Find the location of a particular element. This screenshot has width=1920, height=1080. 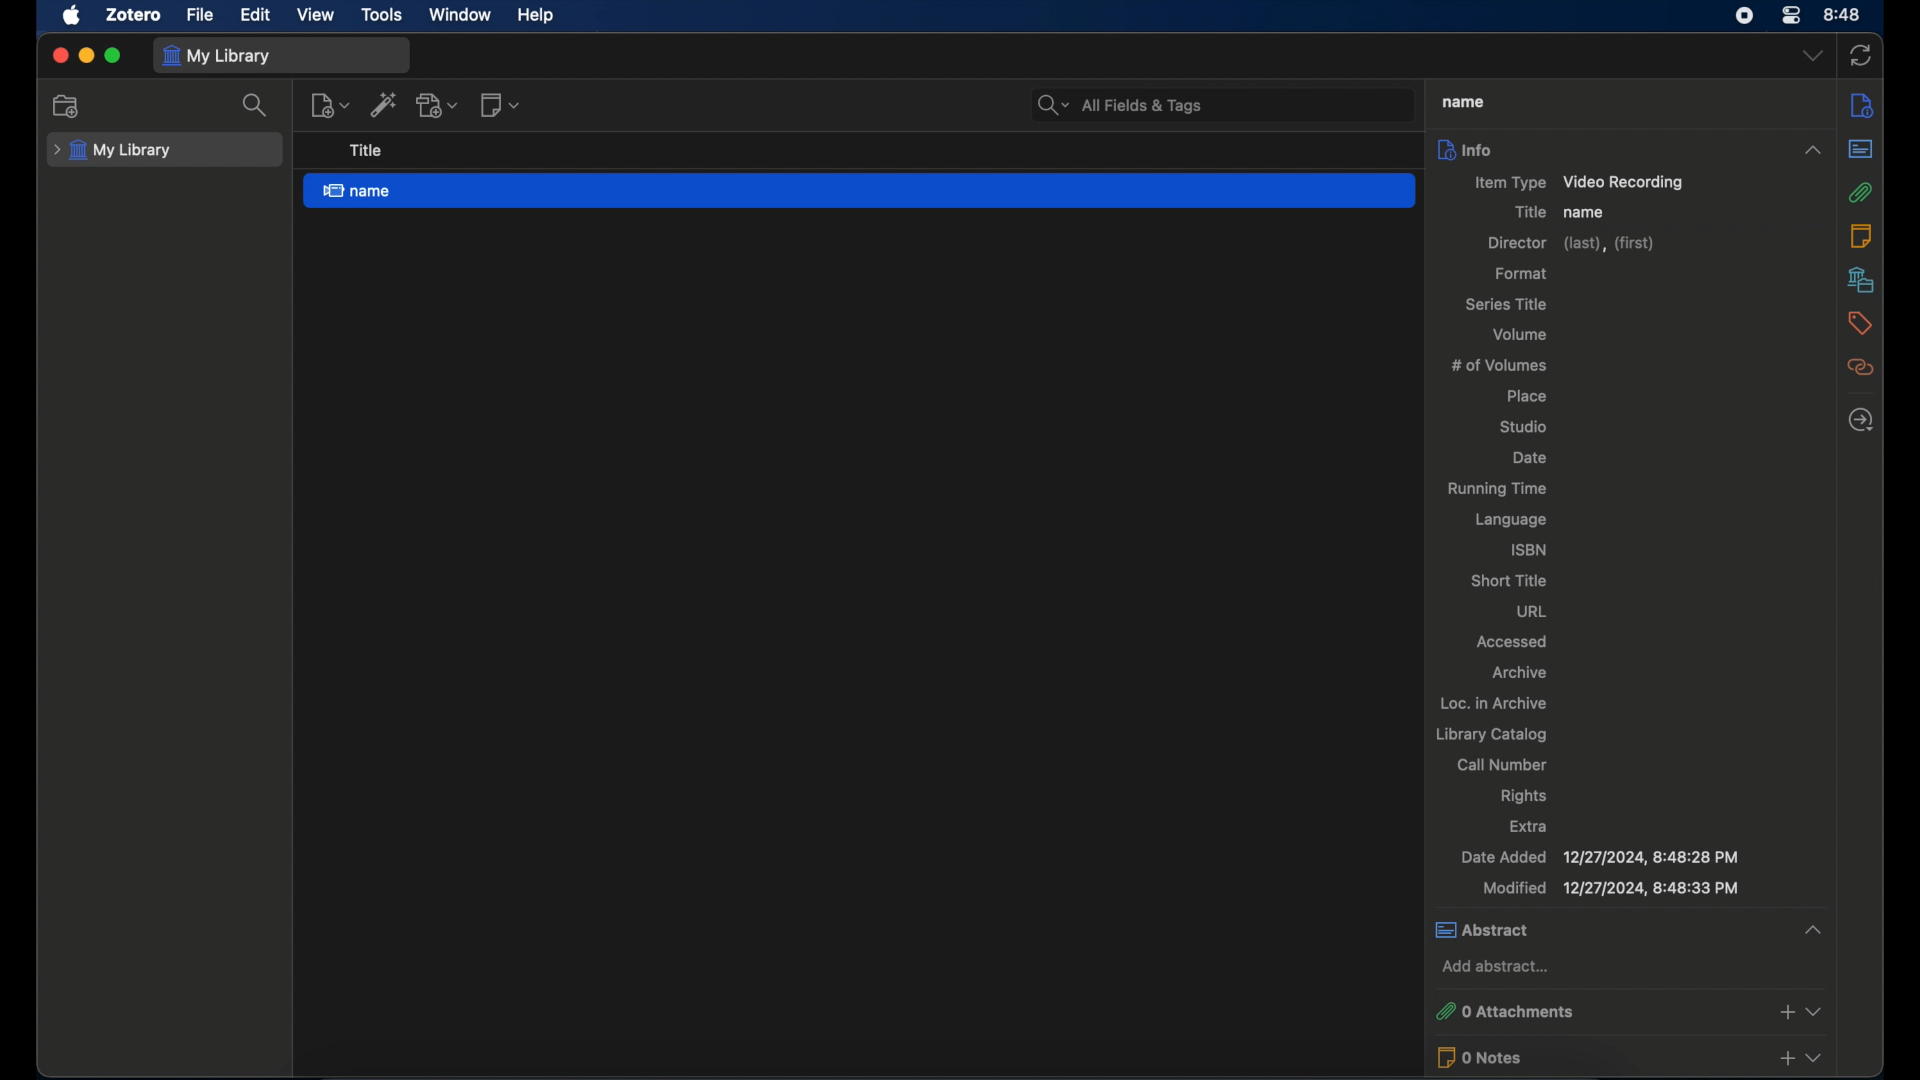

help is located at coordinates (538, 16).